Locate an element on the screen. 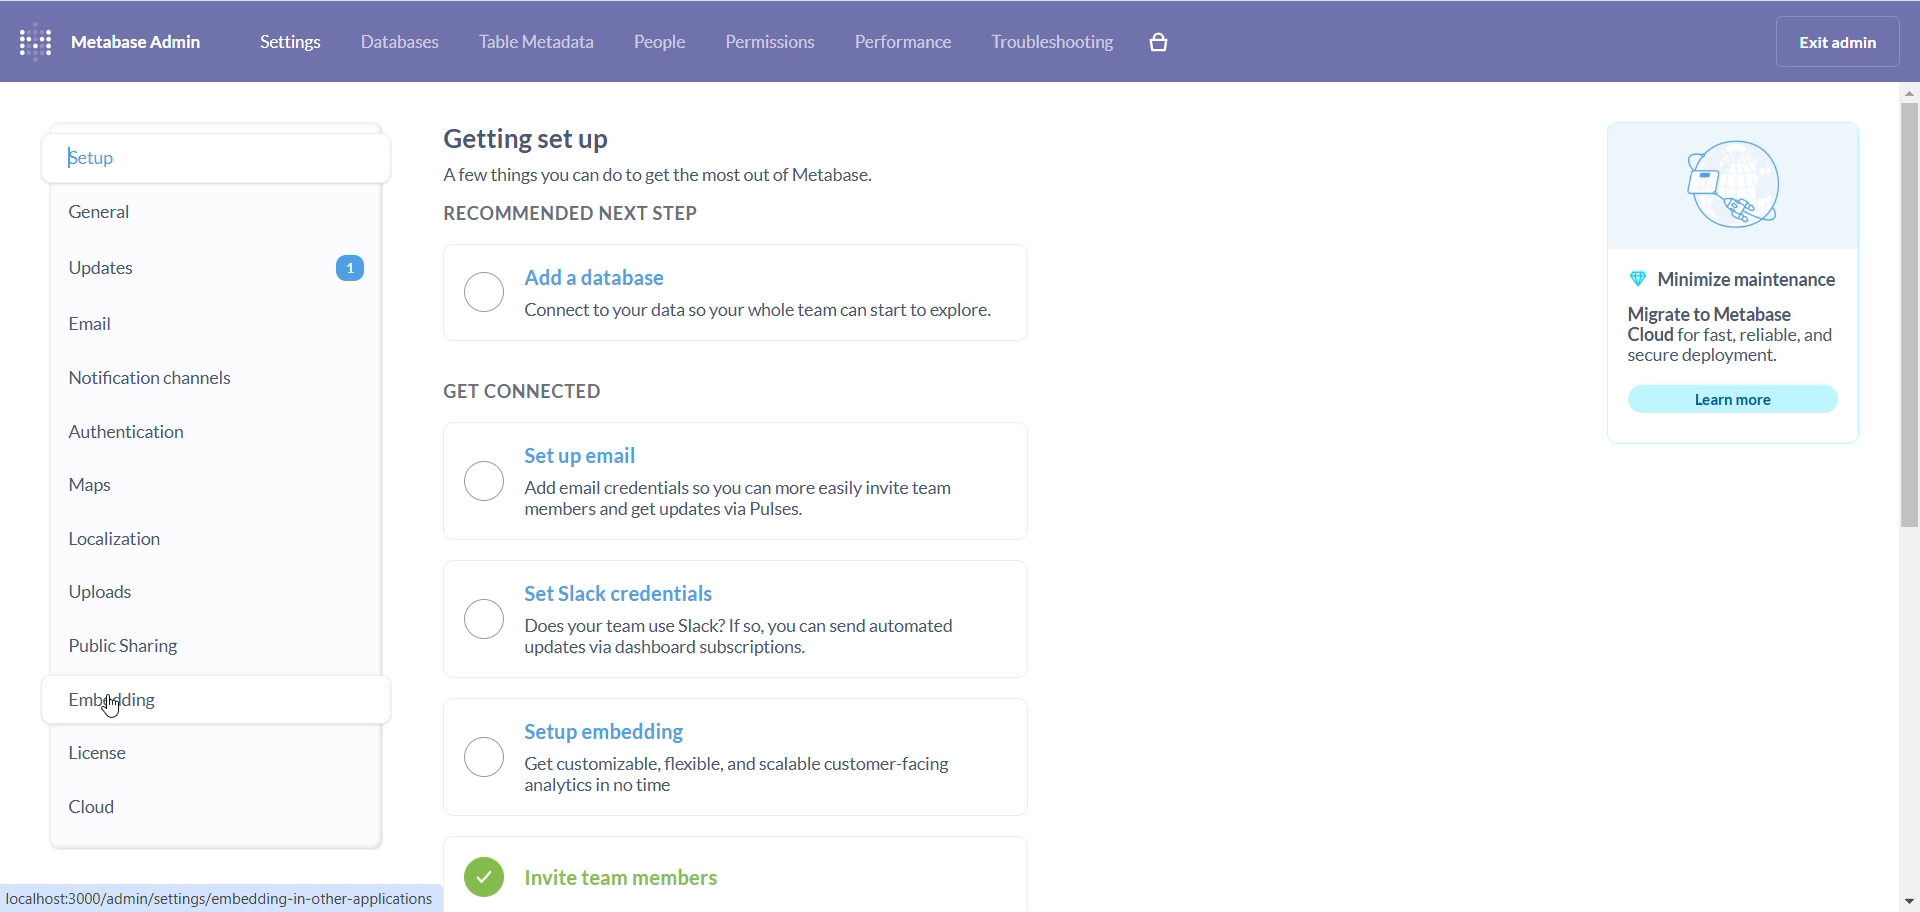  troubleshoot is located at coordinates (1054, 42).